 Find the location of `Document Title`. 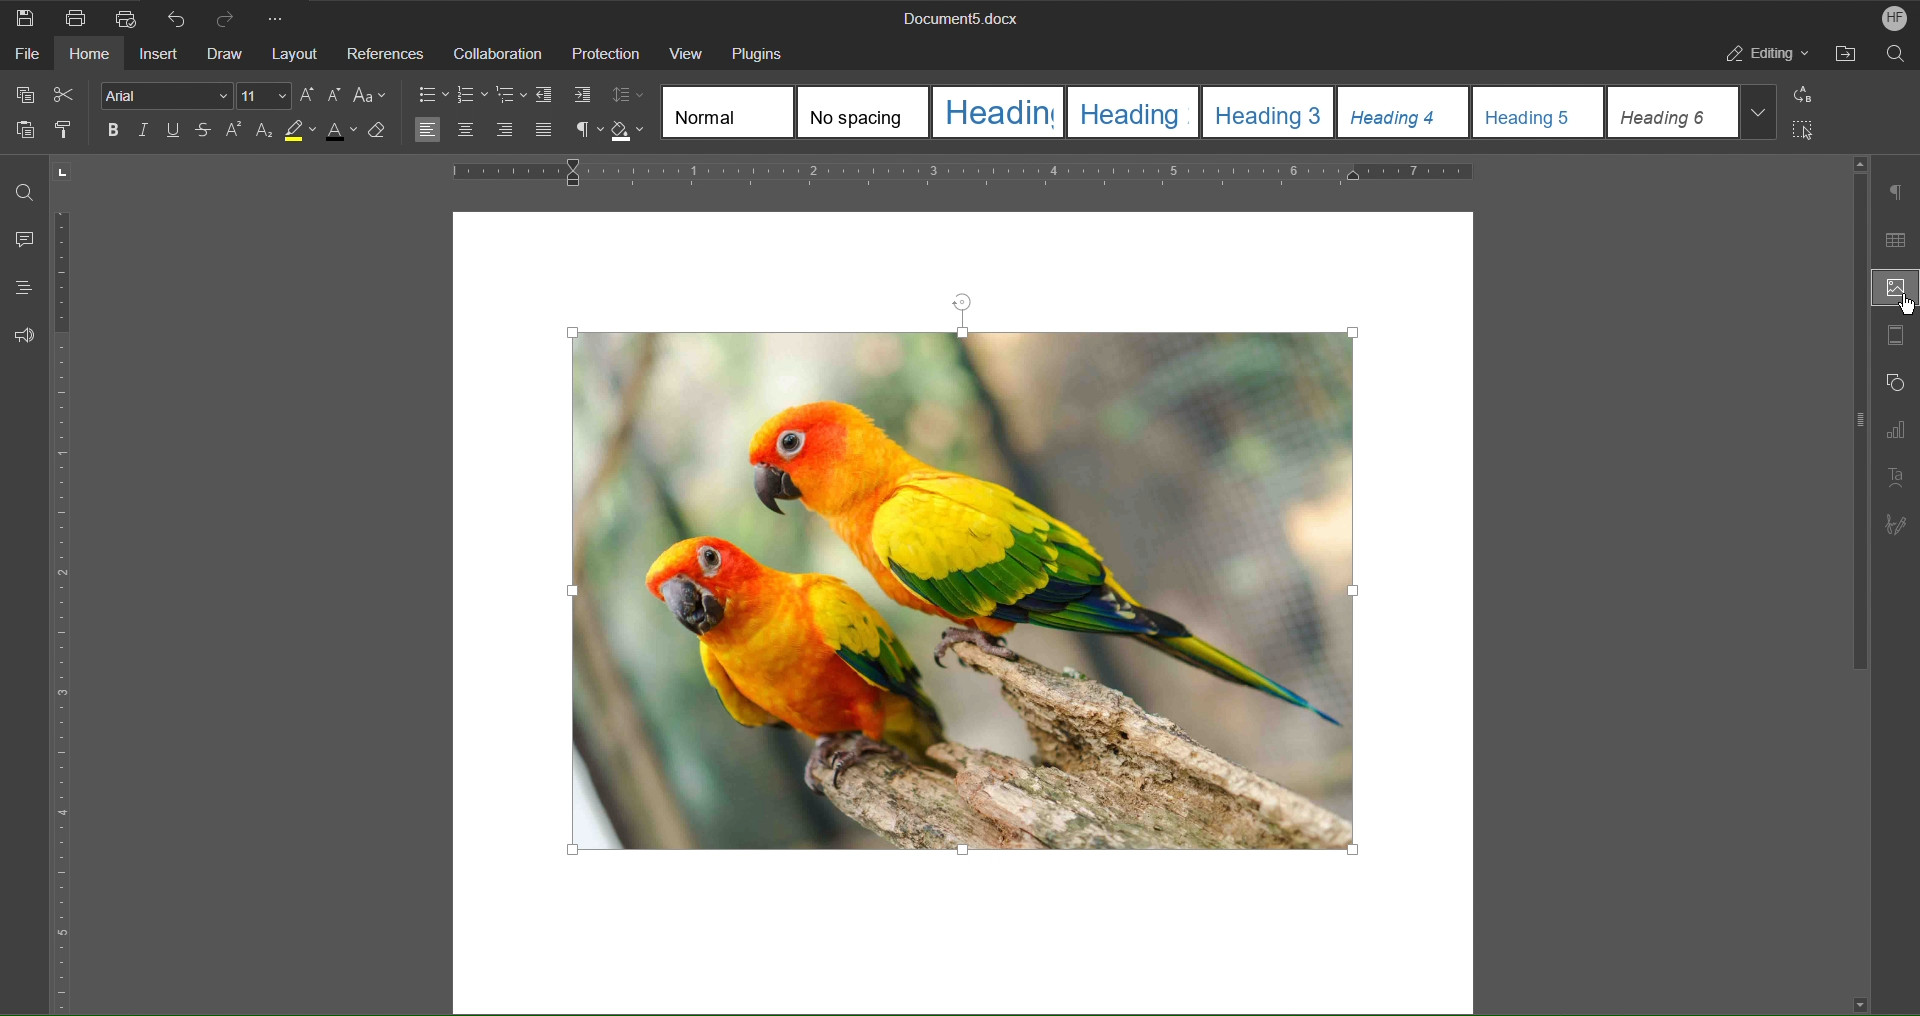

Document Title is located at coordinates (957, 20).